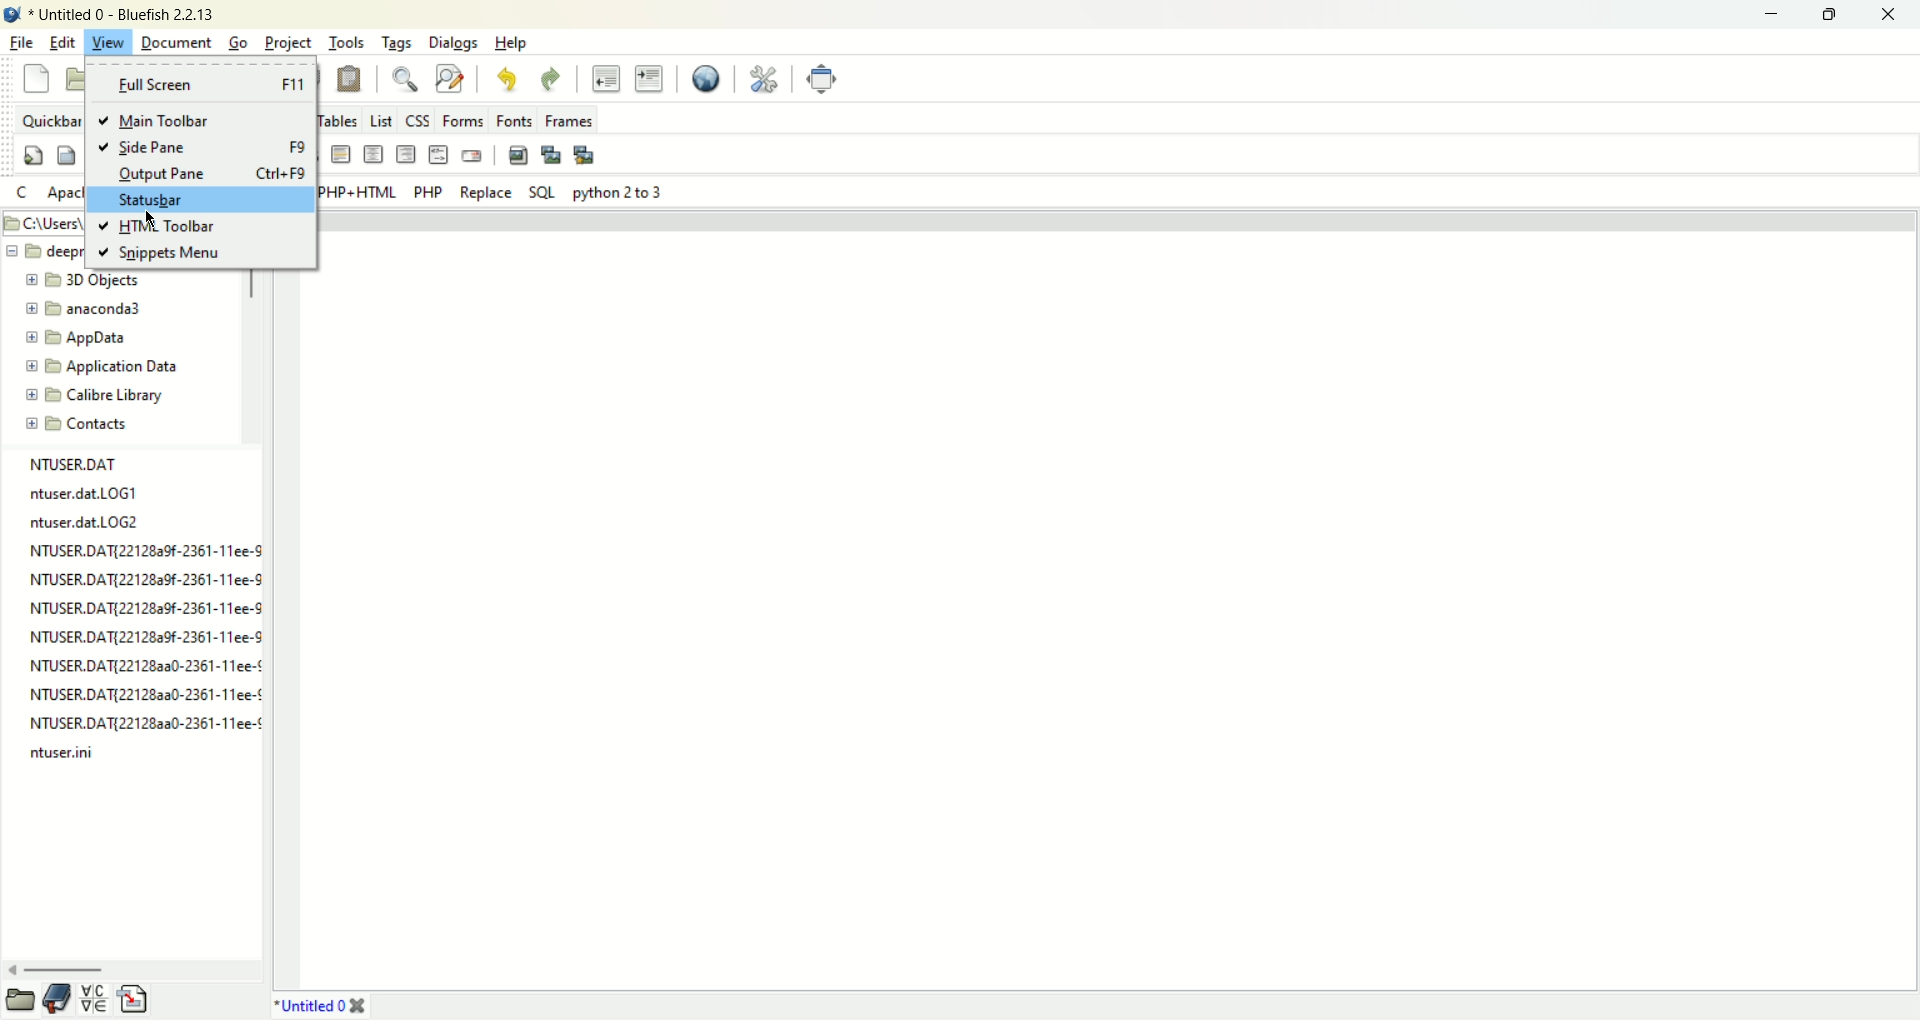  I want to click on output pane, so click(206, 173).